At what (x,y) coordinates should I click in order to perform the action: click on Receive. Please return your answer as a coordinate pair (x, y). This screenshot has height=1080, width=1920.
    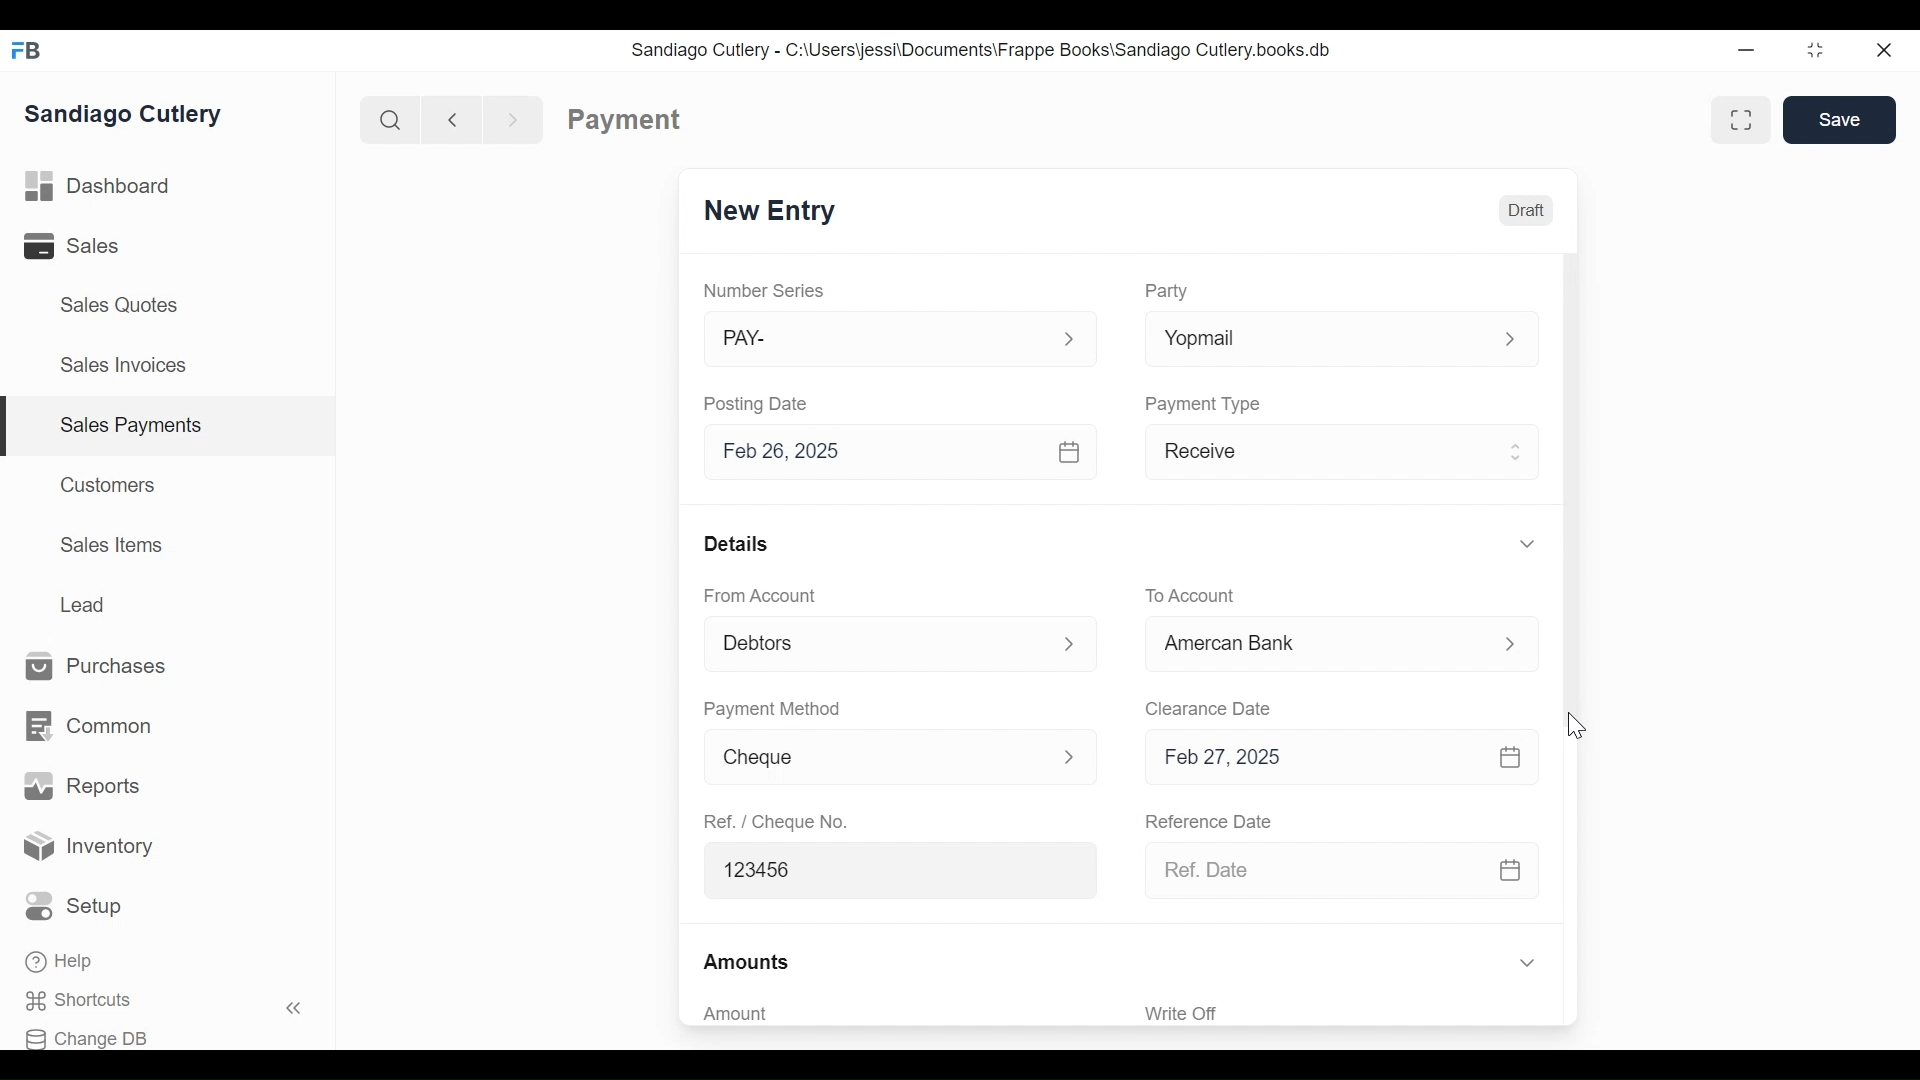
    Looking at the image, I should click on (1315, 455).